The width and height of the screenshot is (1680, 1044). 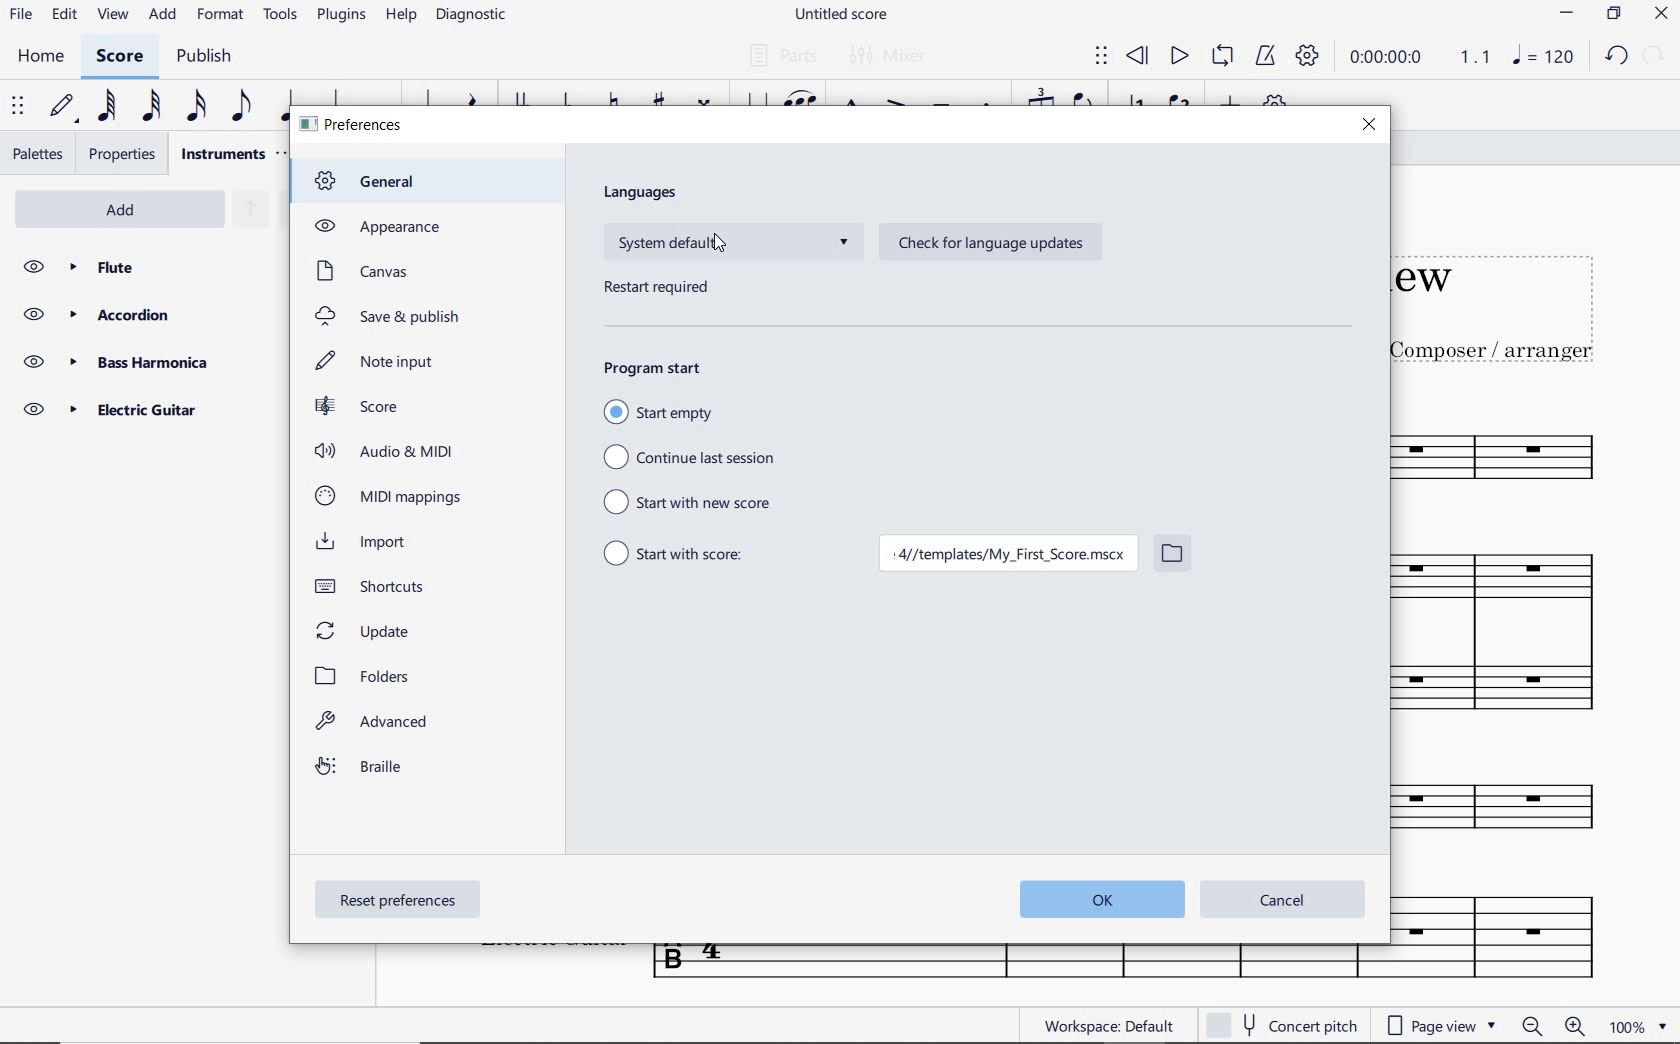 I want to click on close, so click(x=1369, y=125).